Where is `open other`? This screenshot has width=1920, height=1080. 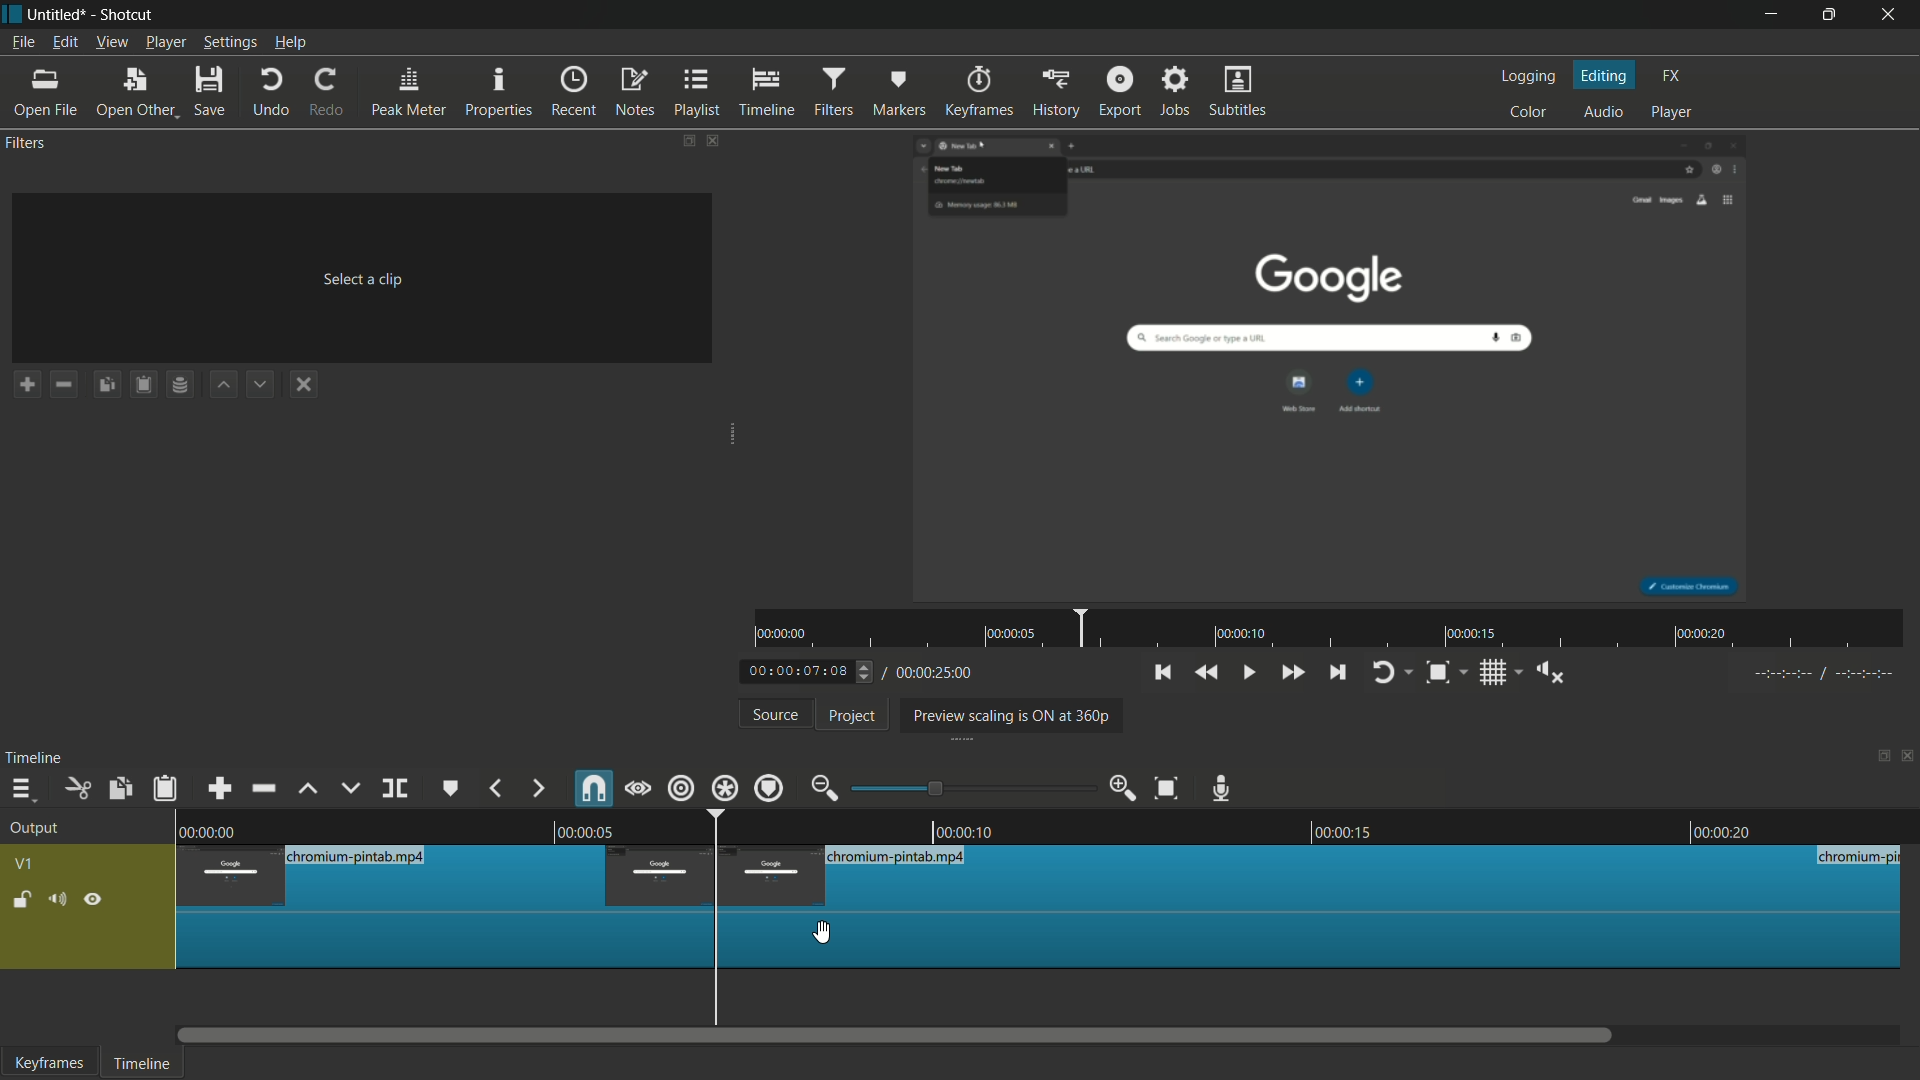
open other is located at coordinates (133, 92).